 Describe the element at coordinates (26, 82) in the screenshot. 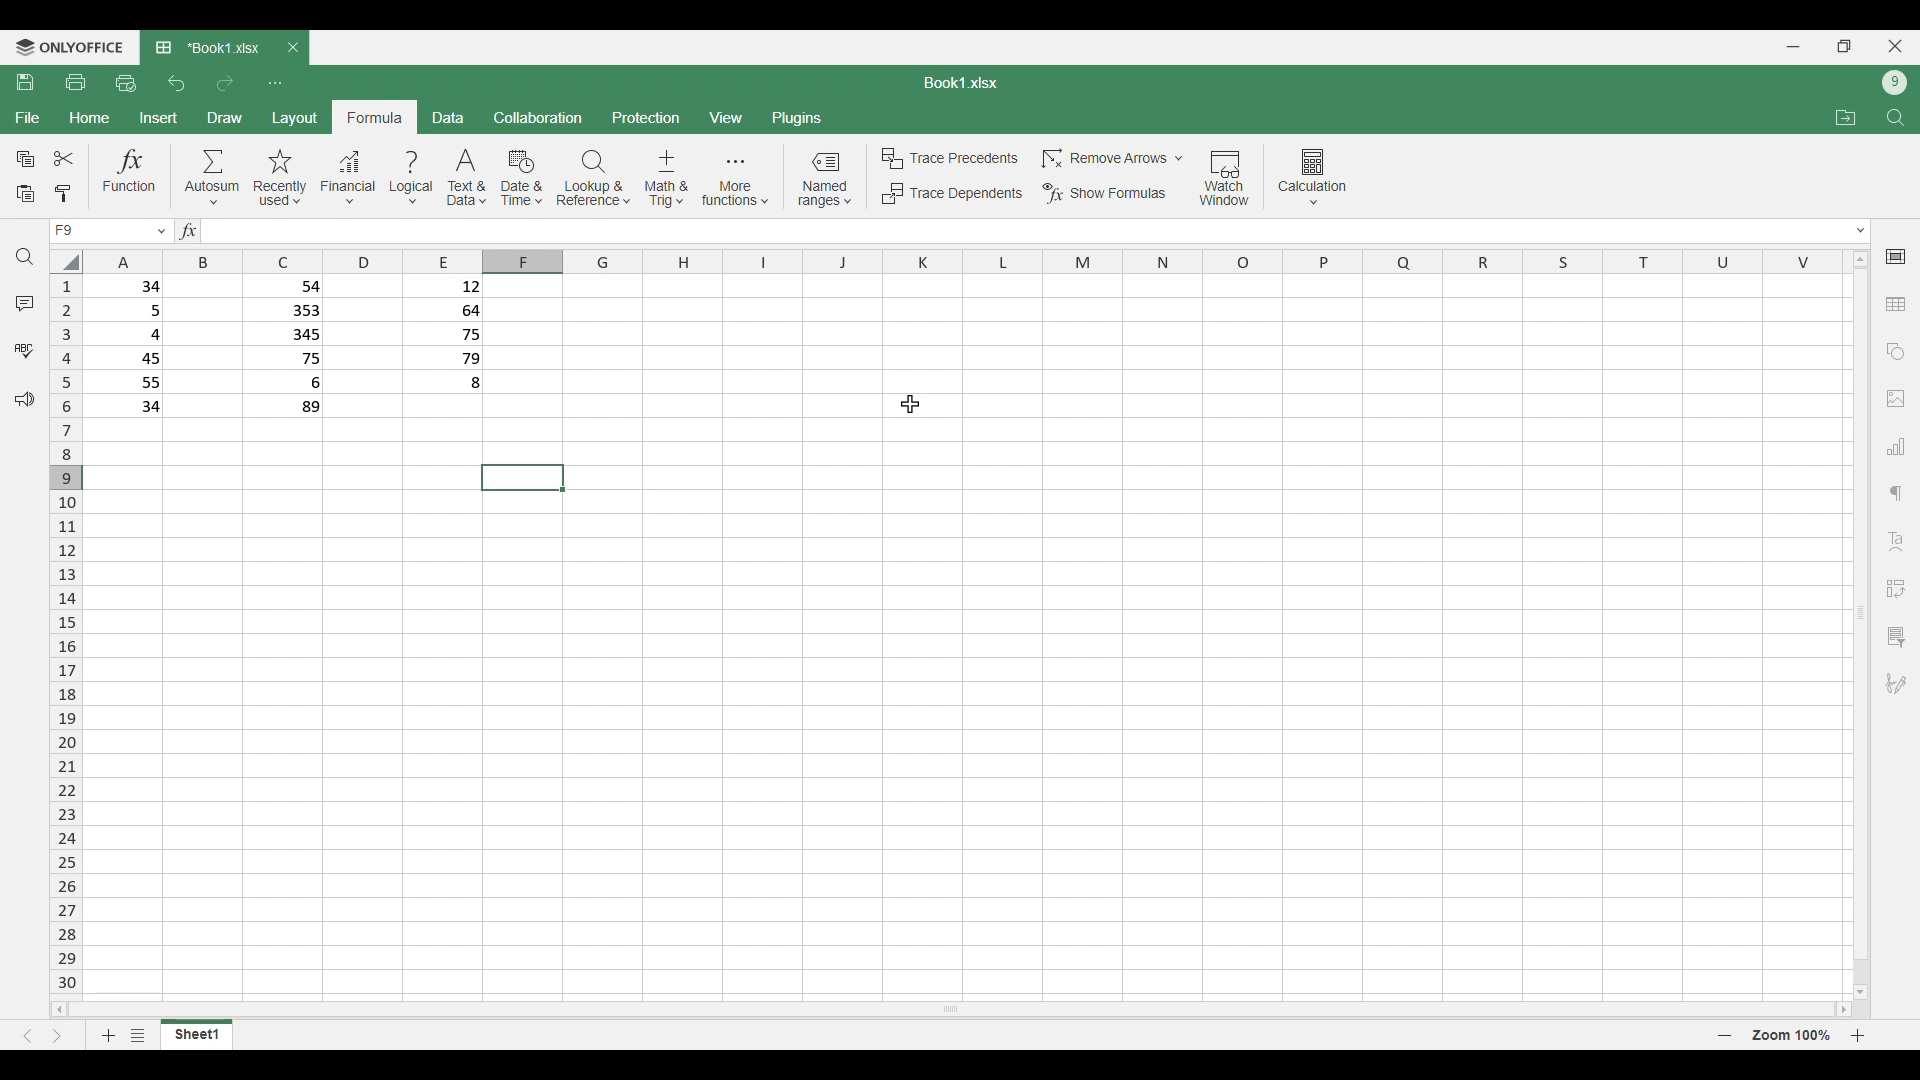

I see `Save` at that location.